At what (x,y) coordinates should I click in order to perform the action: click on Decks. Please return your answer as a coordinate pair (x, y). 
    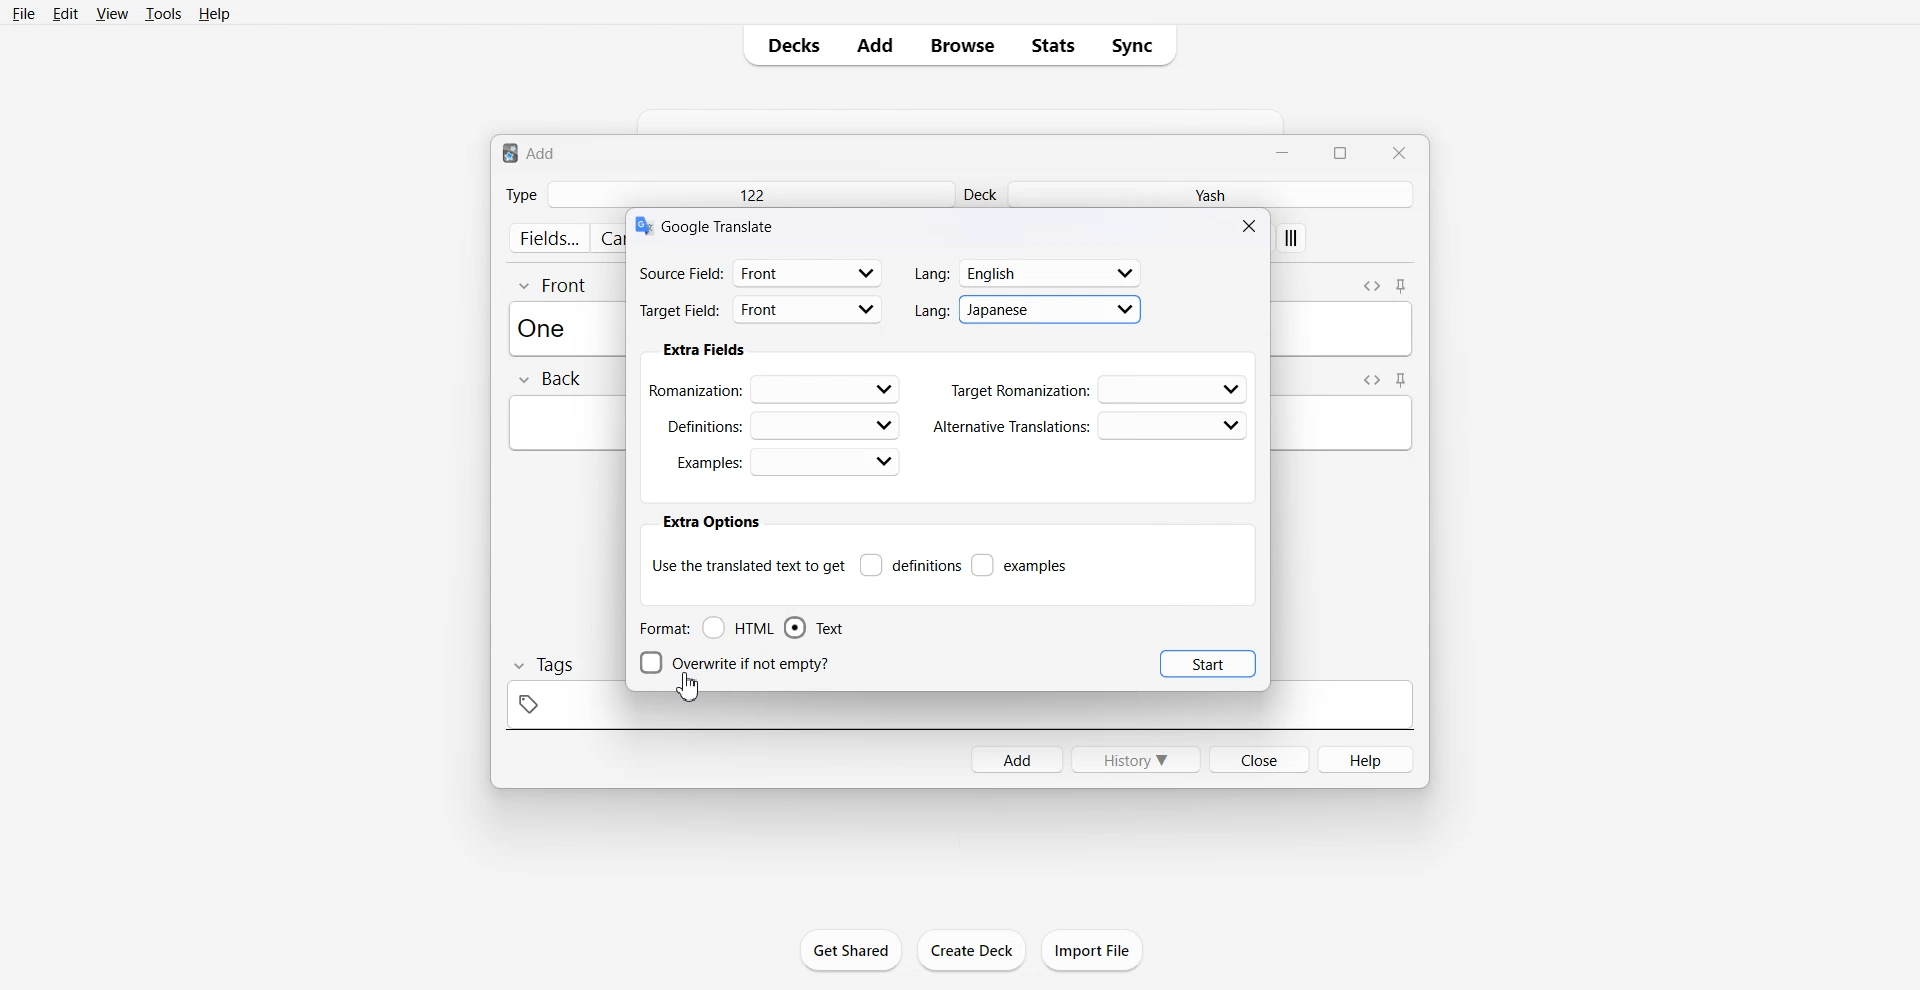
    Looking at the image, I should click on (787, 45).